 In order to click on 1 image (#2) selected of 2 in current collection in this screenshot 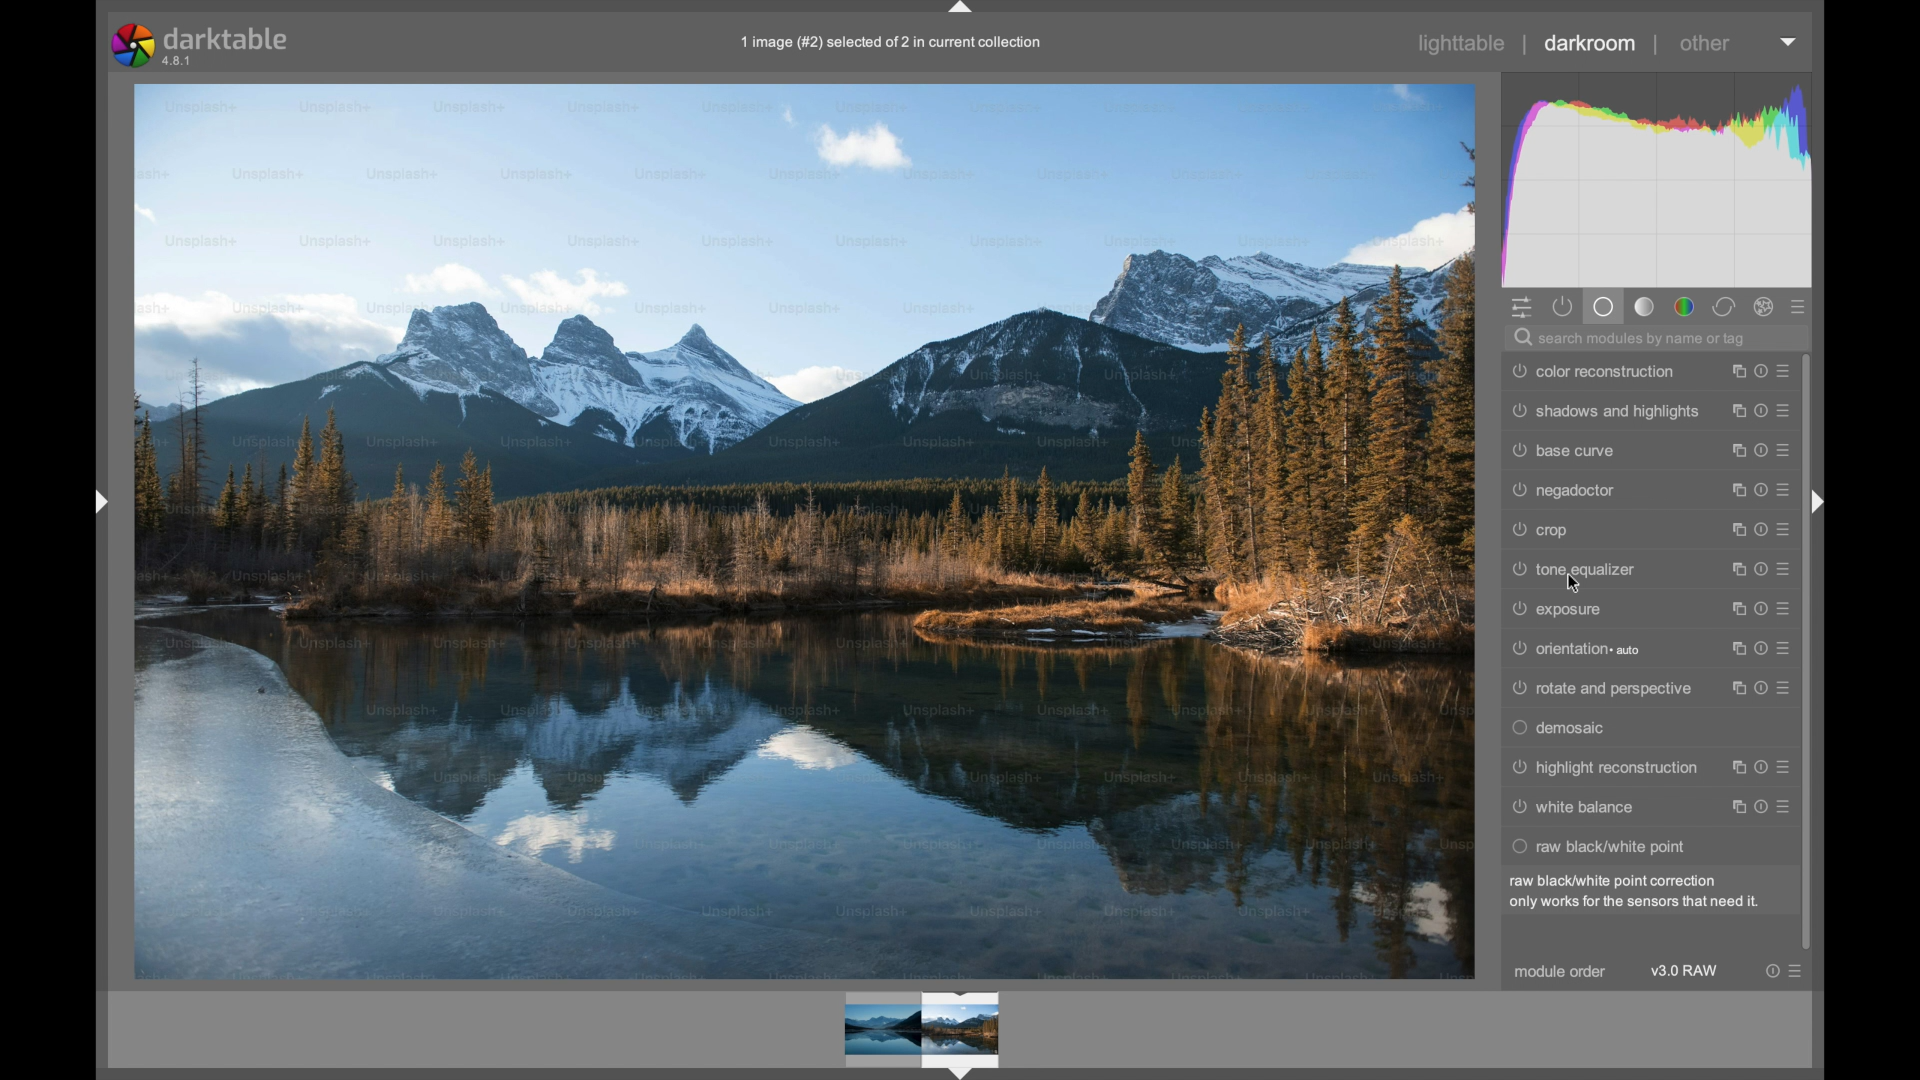, I will do `click(913, 48)`.